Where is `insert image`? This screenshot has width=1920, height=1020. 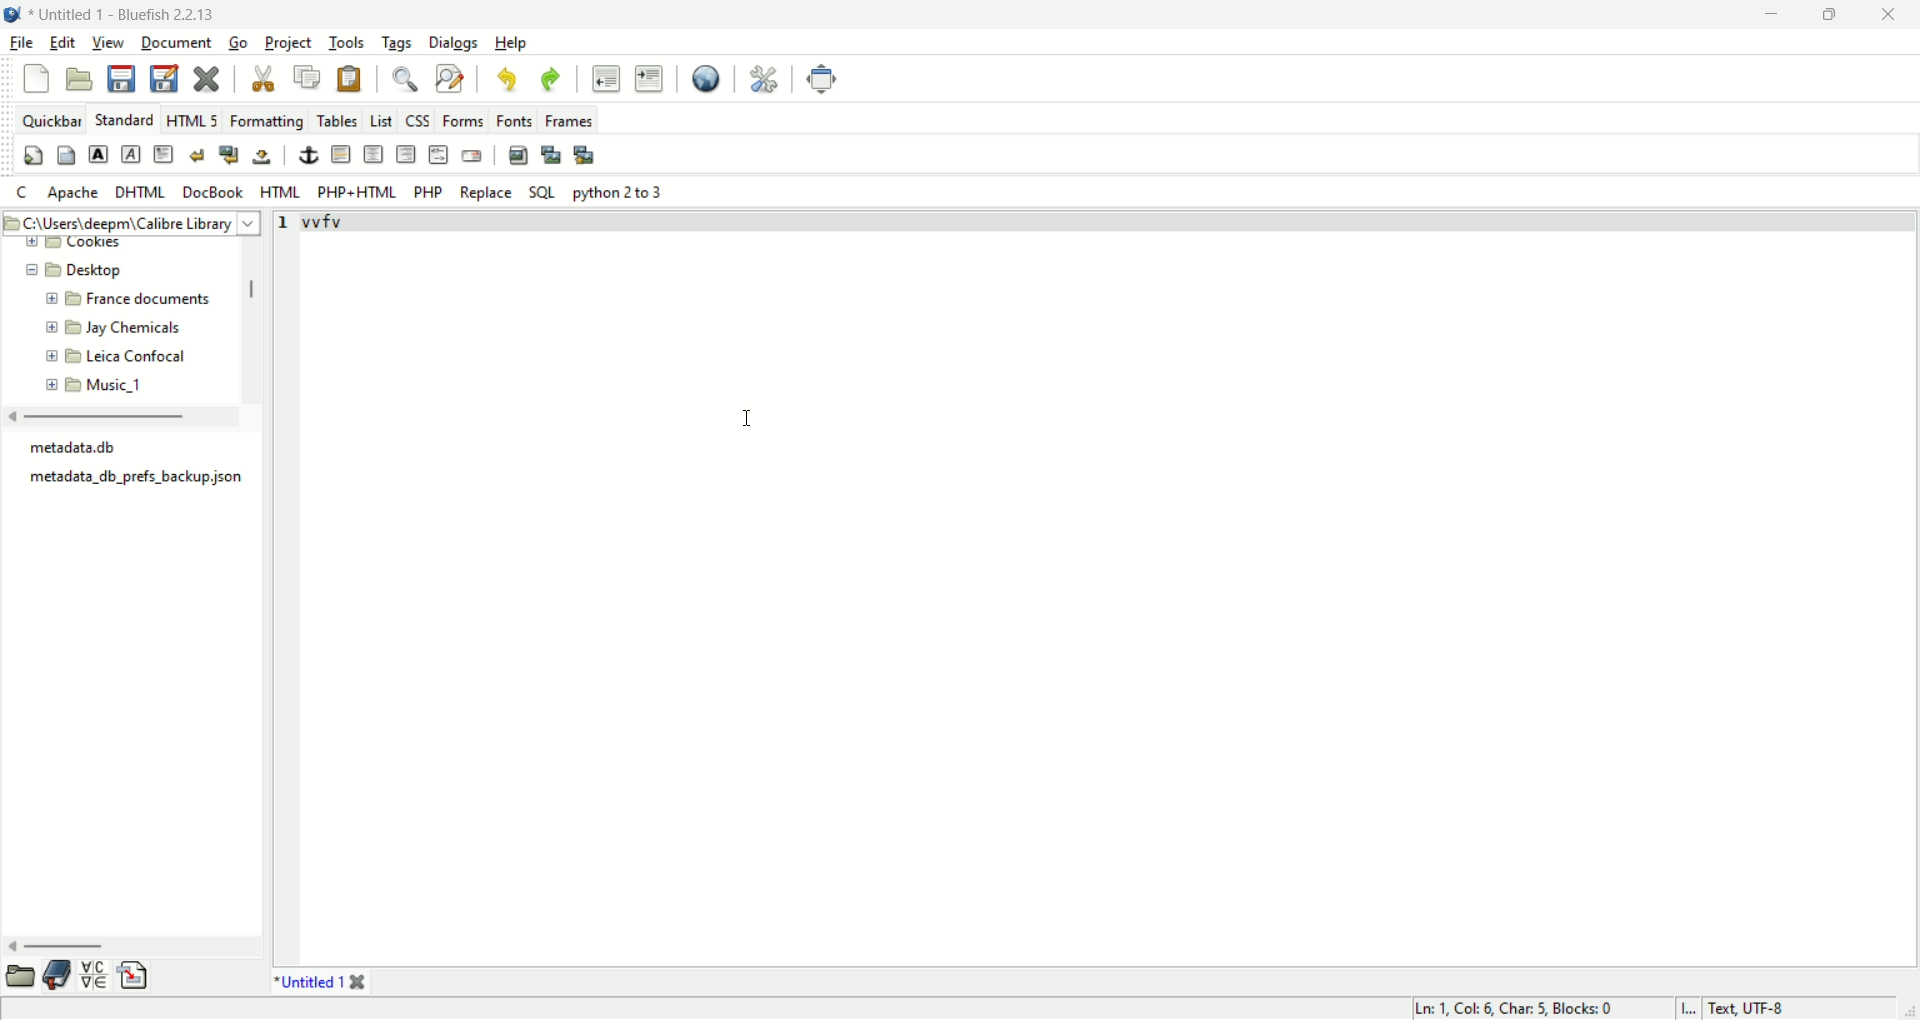
insert image is located at coordinates (517, 152).